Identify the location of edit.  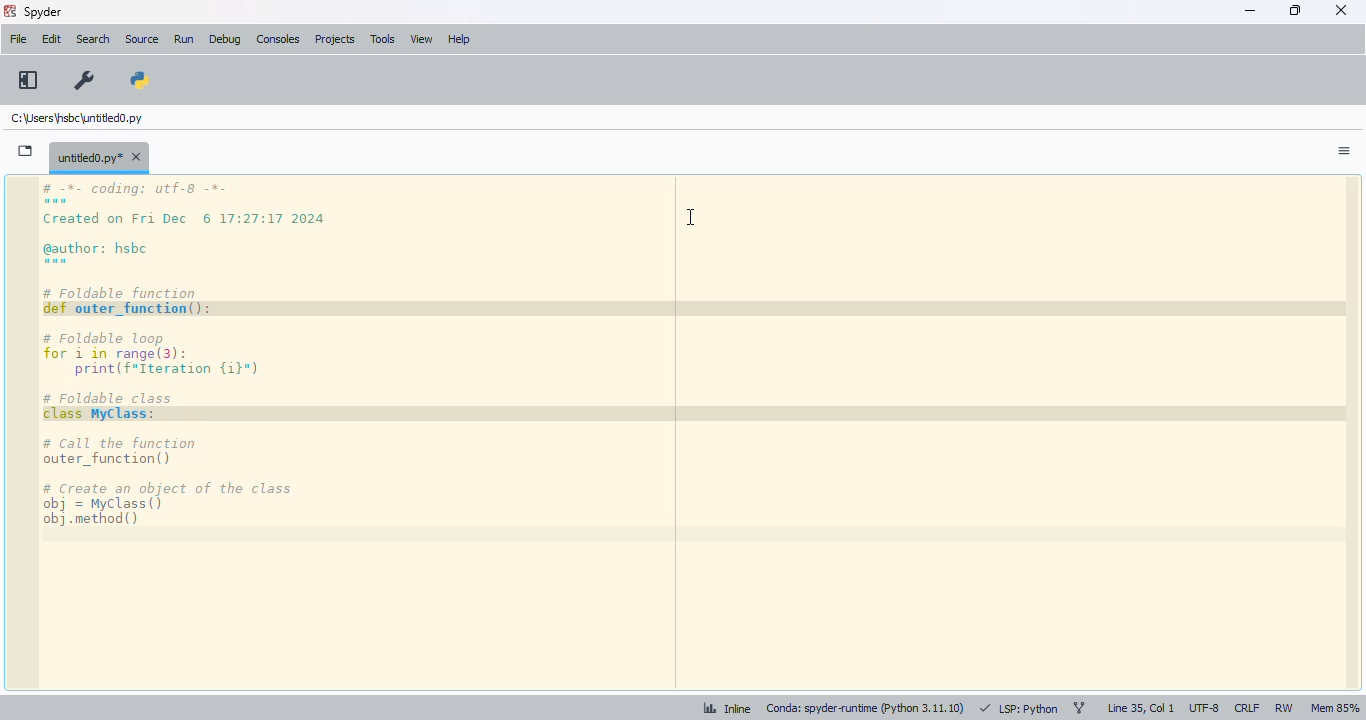
(52, 39).